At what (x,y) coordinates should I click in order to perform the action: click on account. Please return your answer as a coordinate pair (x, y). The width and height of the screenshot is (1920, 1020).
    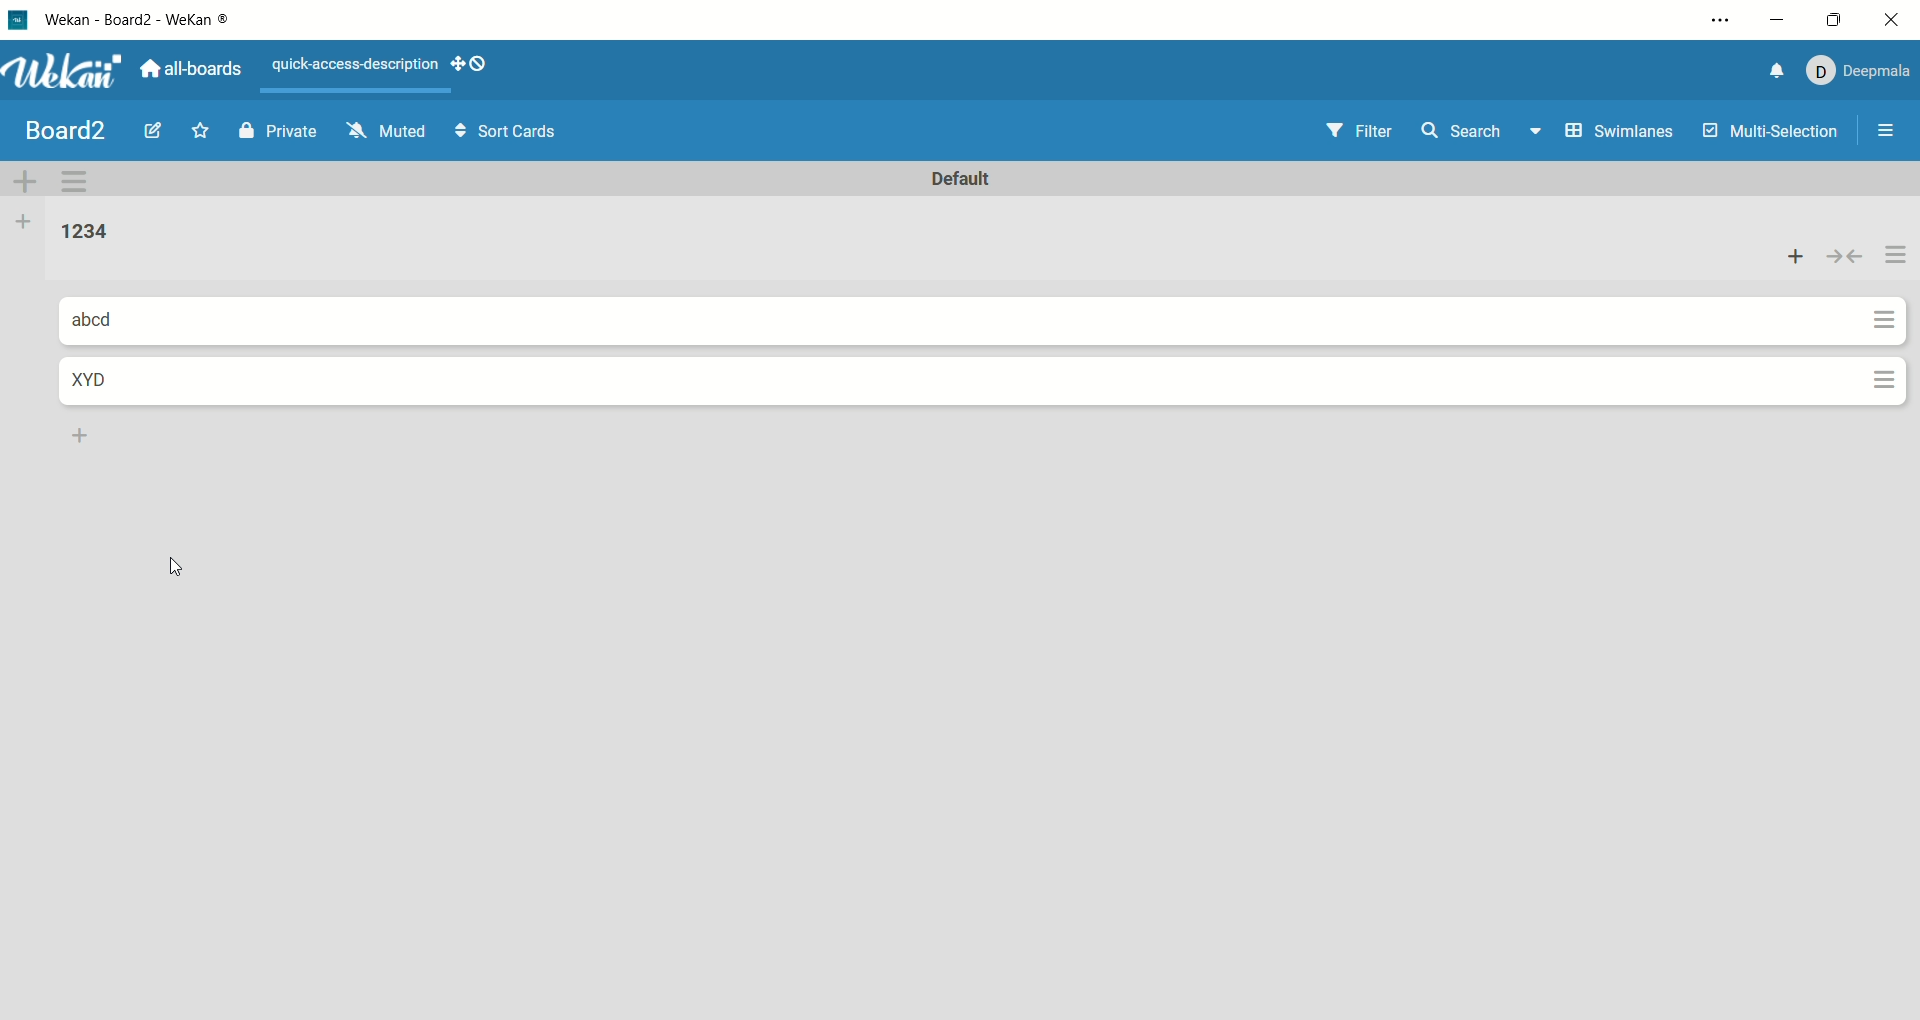
    Looking at the image, I should click on (1858, 67).